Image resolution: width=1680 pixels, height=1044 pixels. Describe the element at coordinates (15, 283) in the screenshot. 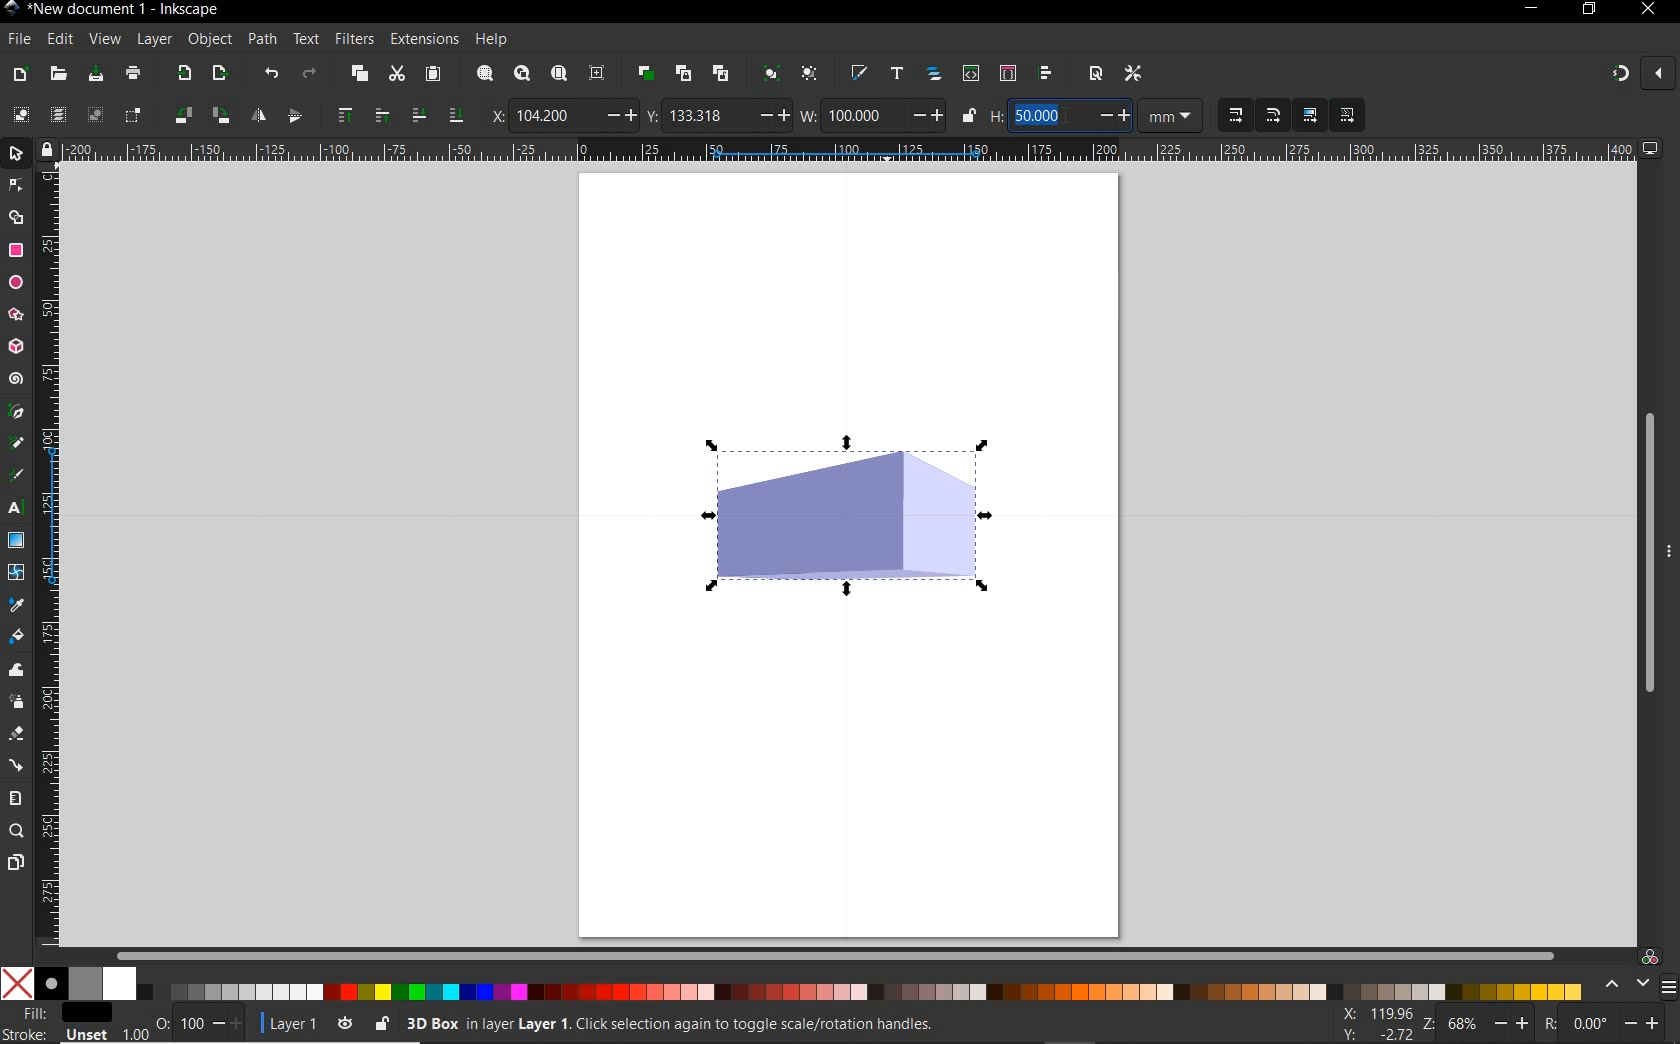

I see `ellipse tool` at that location.